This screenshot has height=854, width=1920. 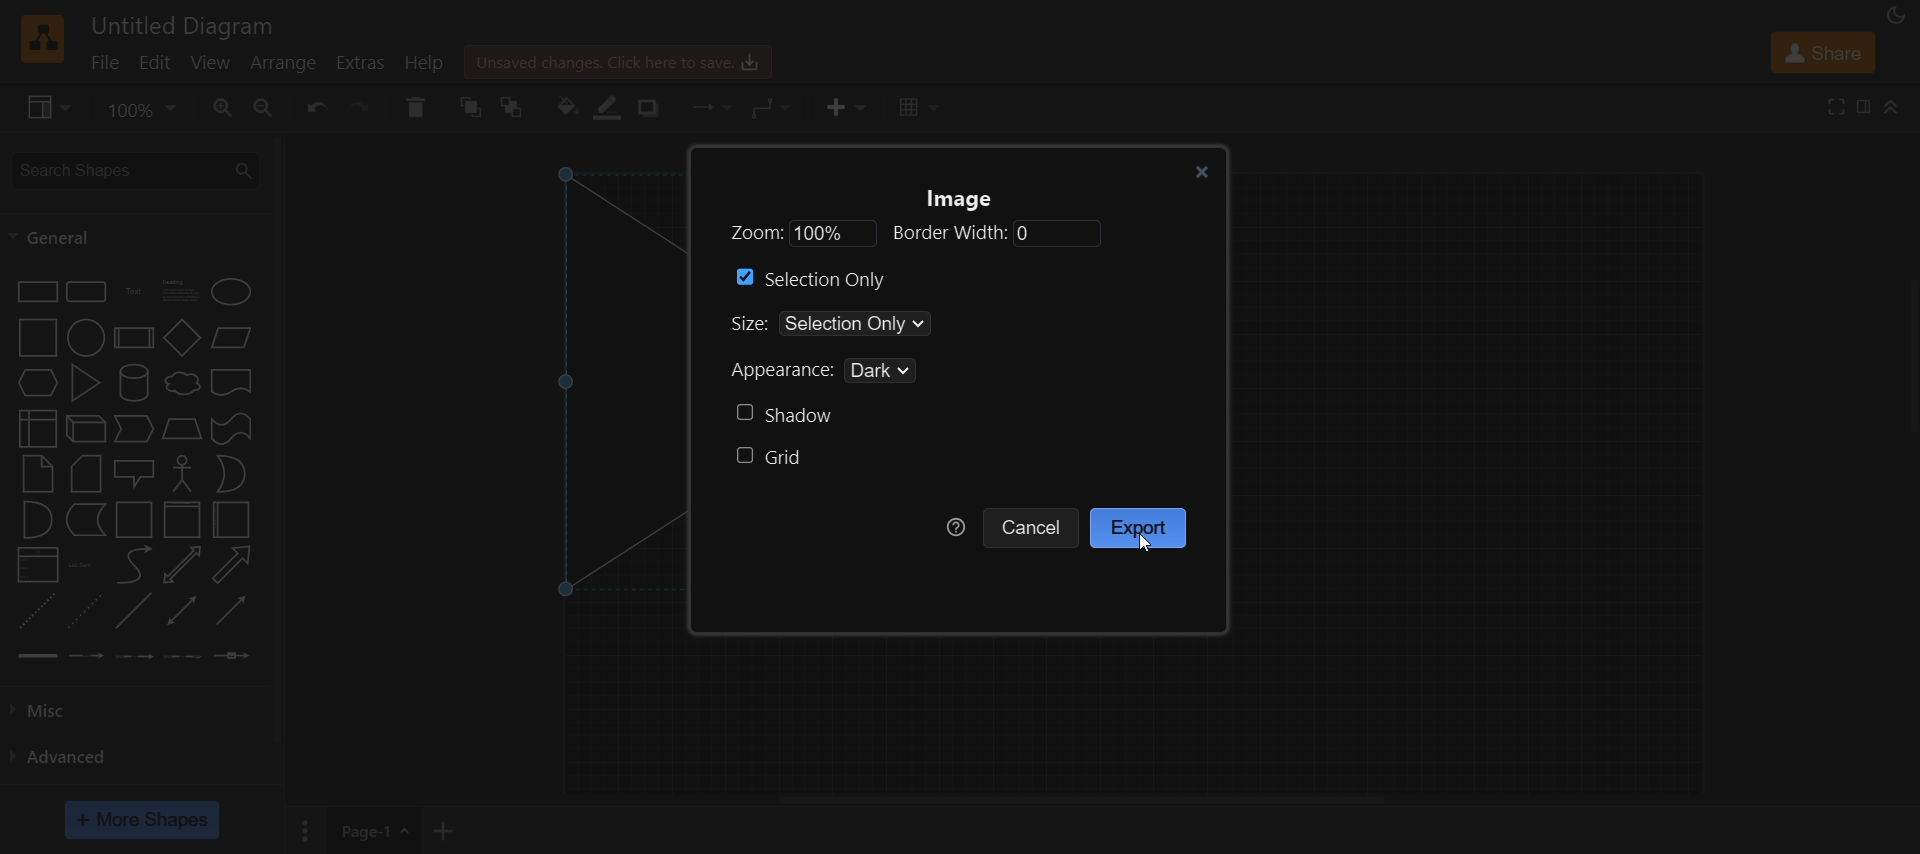 I want to click on image, so click(x=966, y=200).